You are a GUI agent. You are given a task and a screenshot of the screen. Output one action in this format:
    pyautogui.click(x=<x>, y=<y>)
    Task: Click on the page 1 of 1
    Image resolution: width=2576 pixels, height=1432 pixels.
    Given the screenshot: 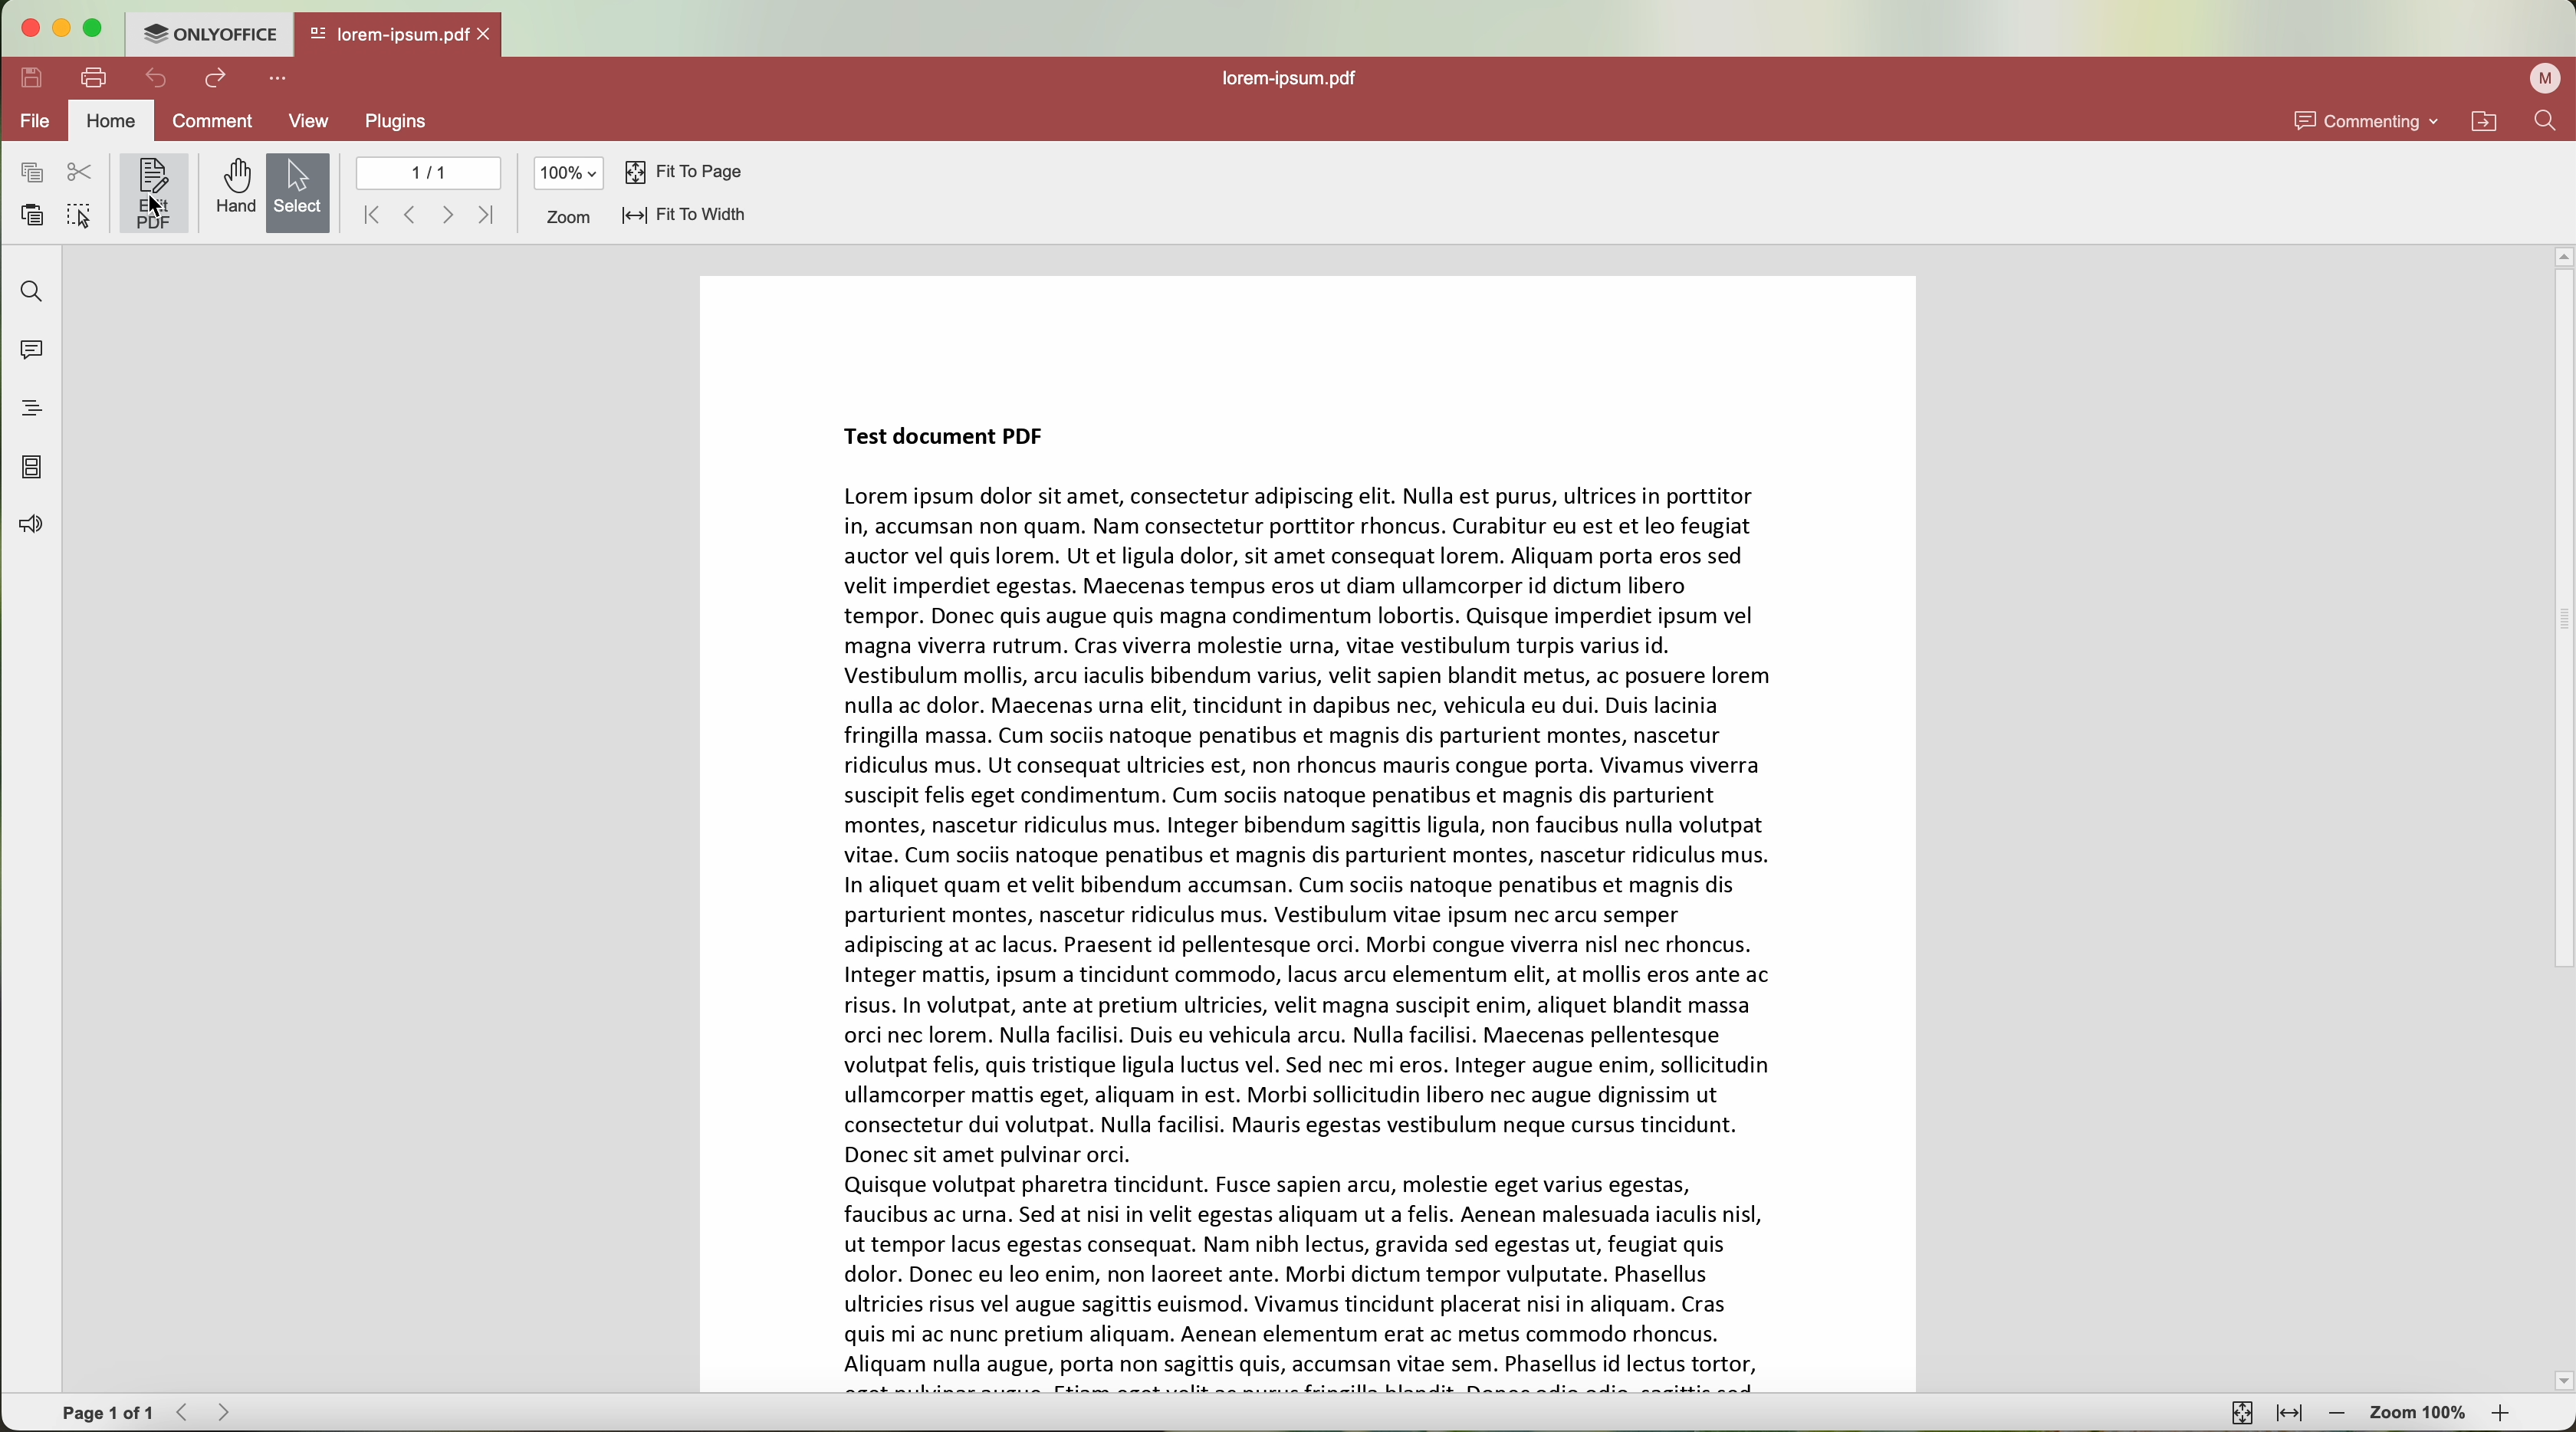 What is the action you would take?
    pyautogui.click(x=101, y=1414)
    